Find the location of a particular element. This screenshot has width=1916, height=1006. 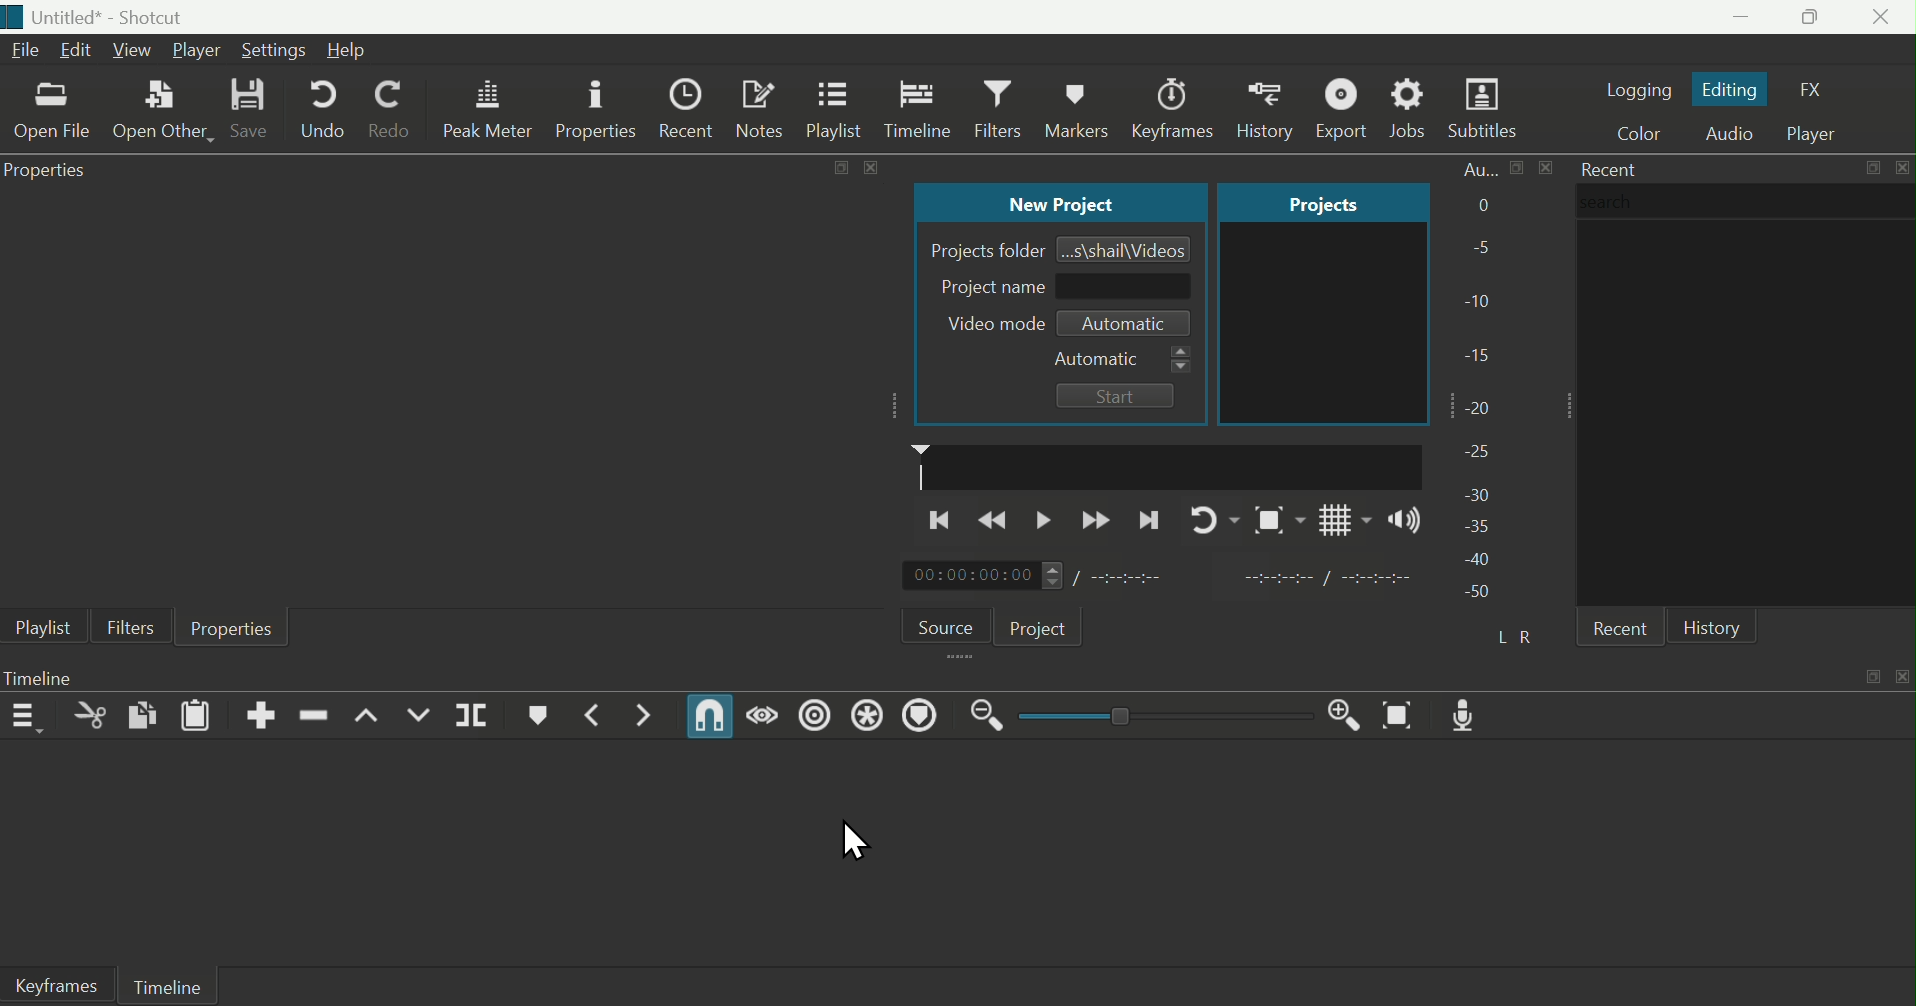

-40 is located at coordinates (1479, 559).